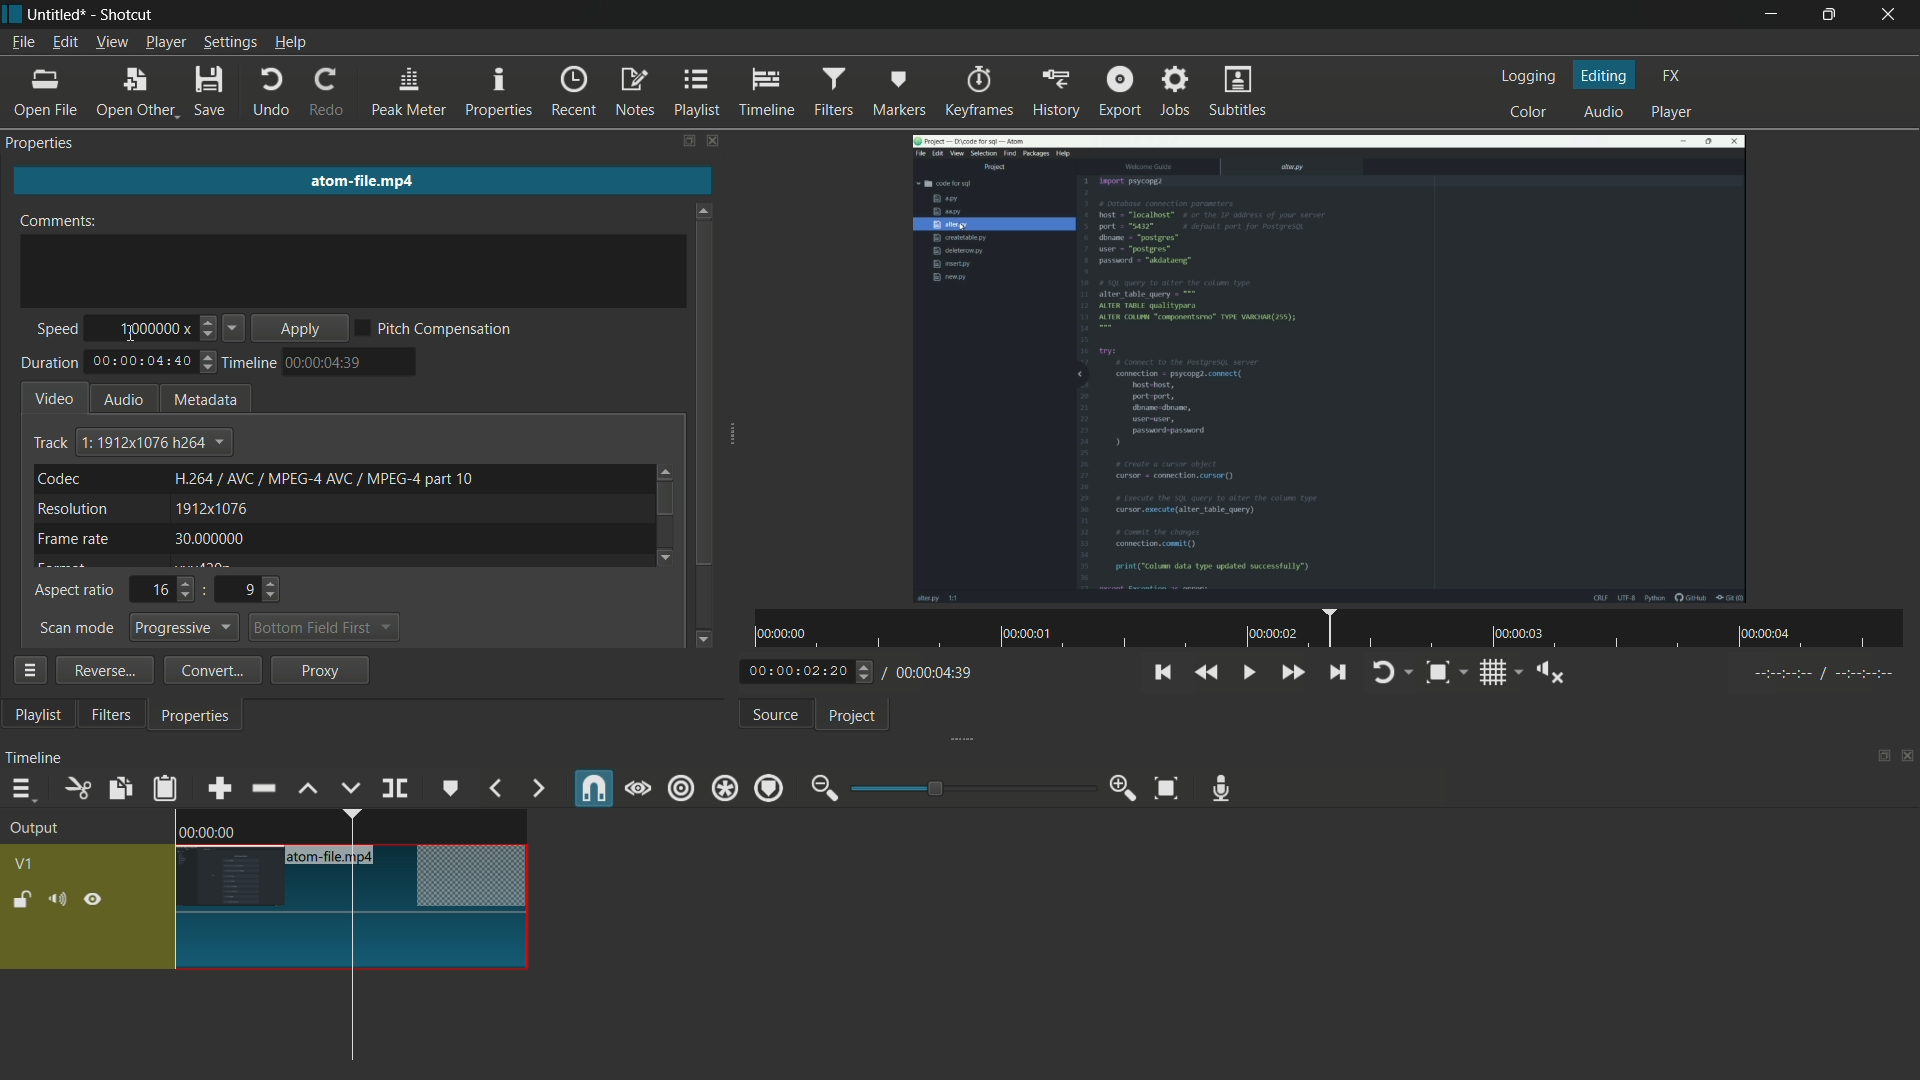  What do you see at coordinates (231, 43) in the screenshot?
I see `settings menu` at bounding box center [231, 43].